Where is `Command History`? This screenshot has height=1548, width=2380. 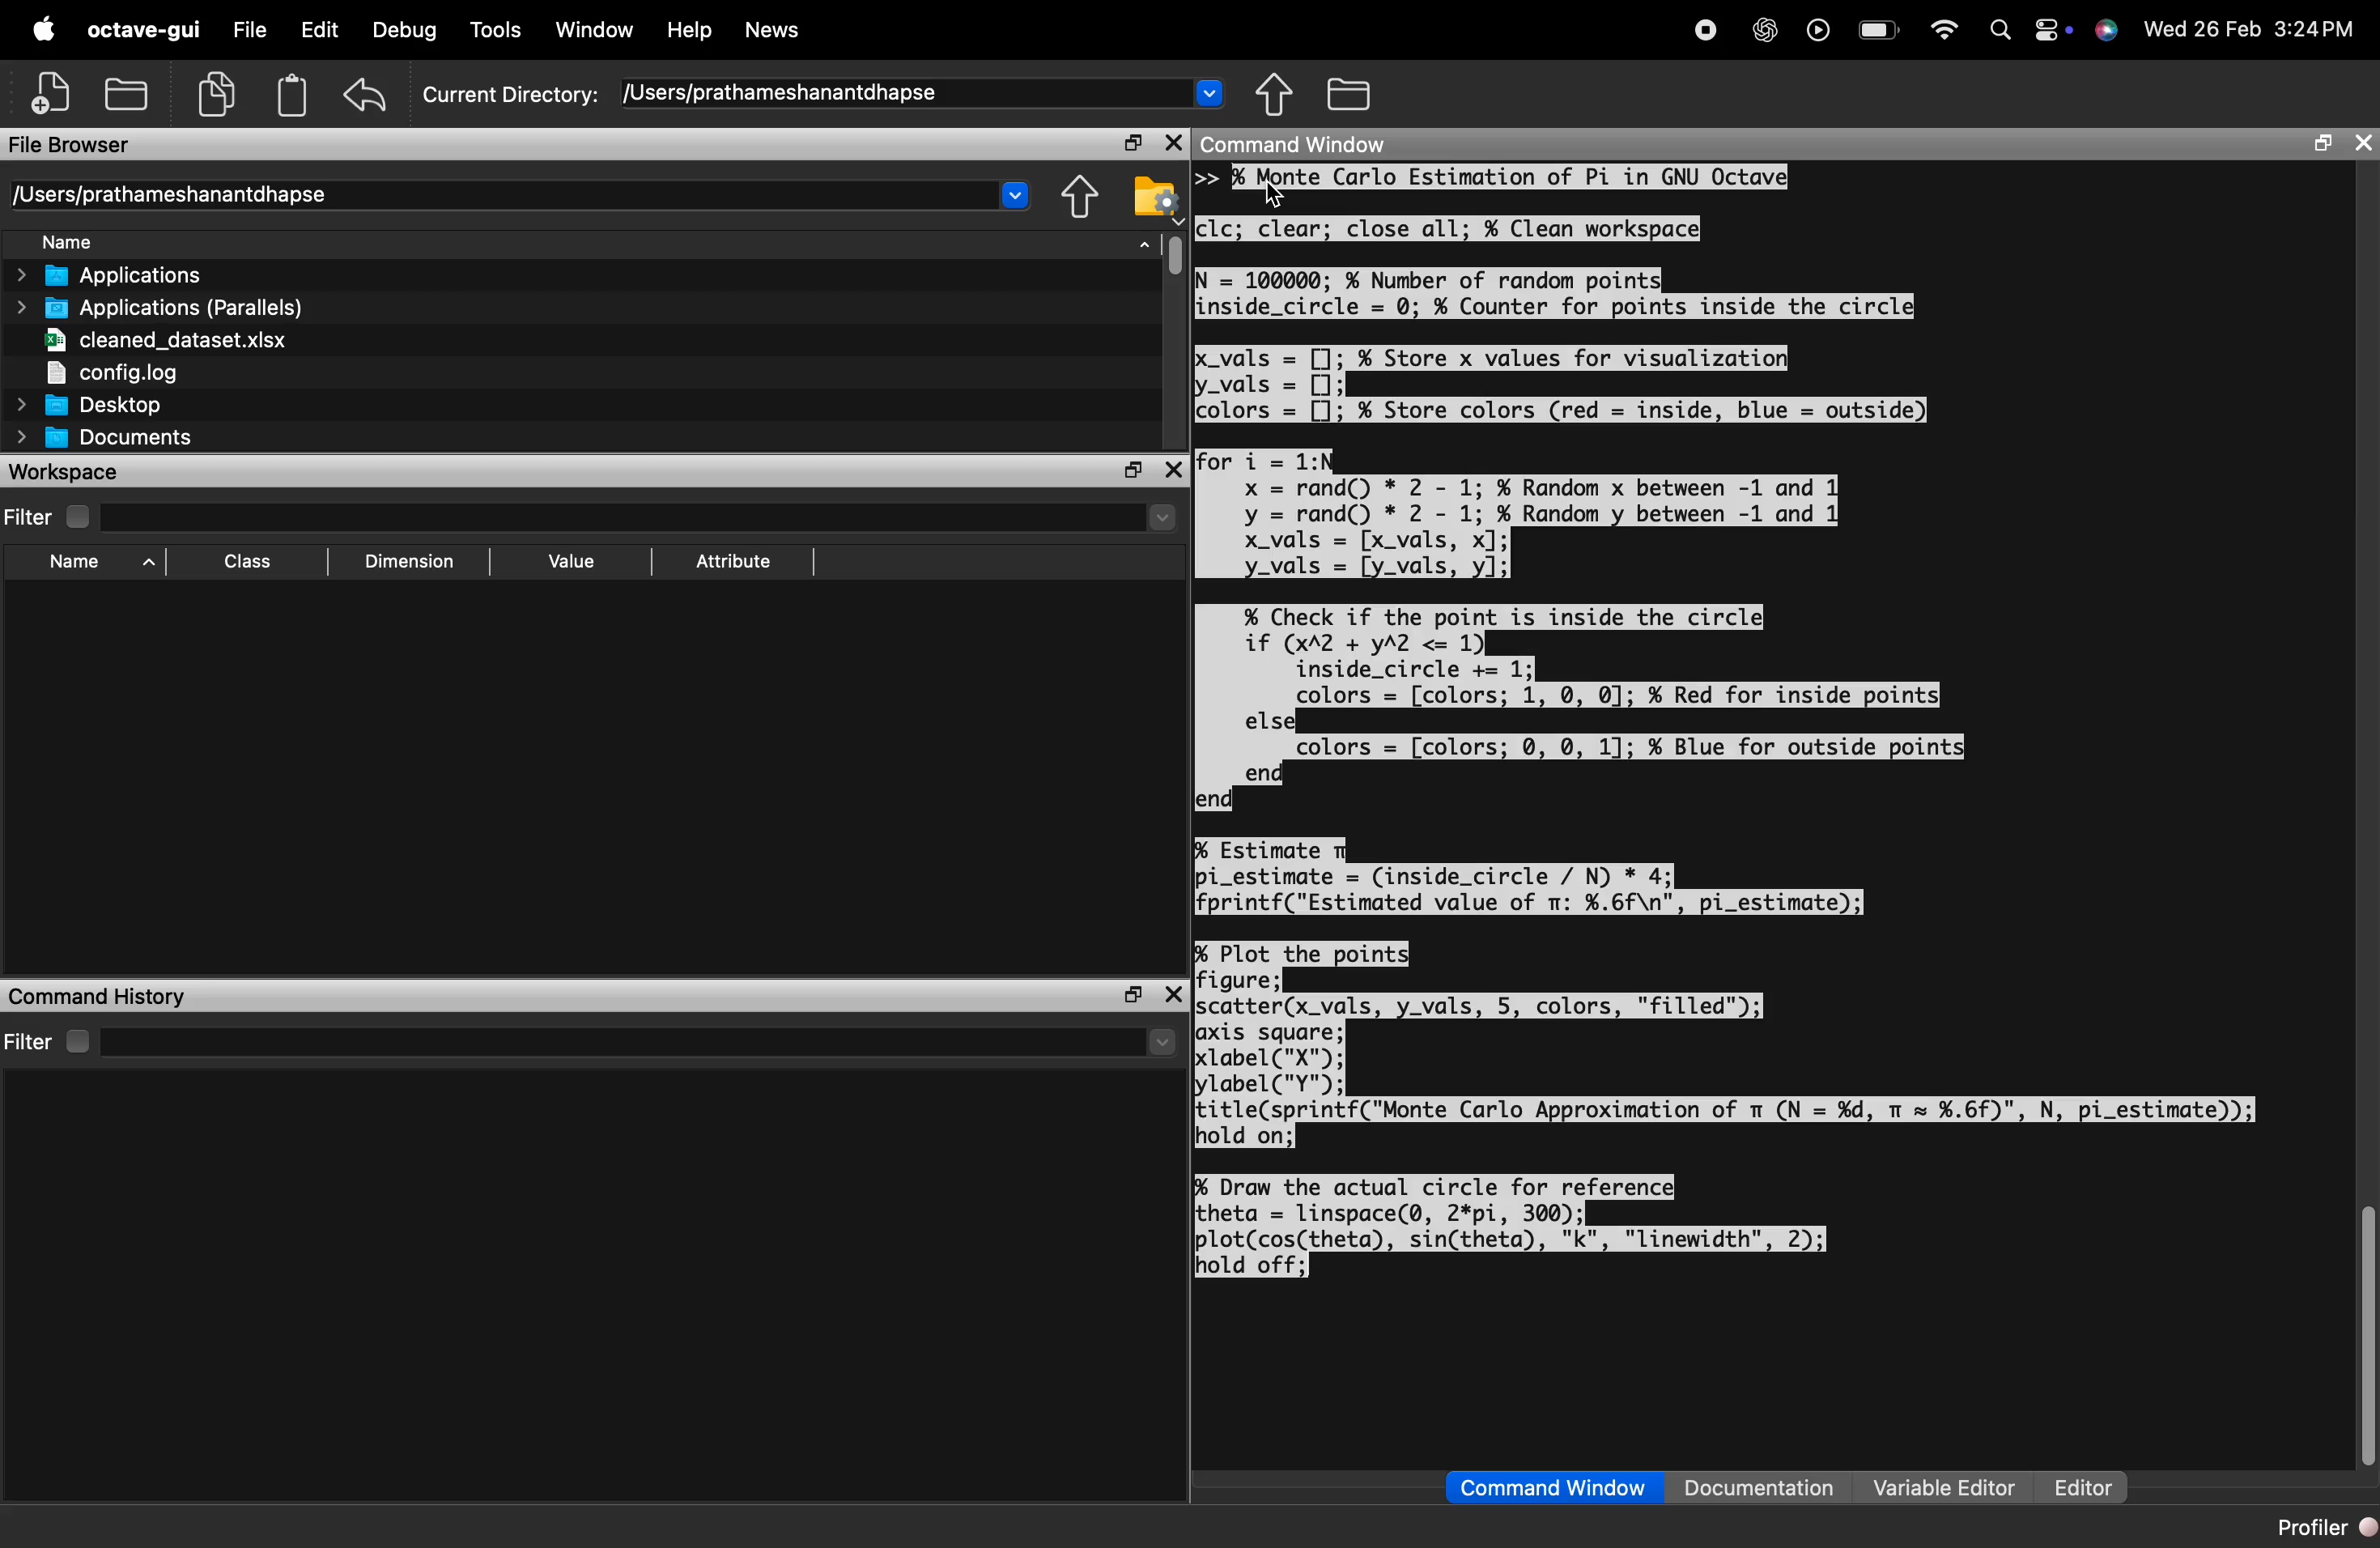 Command History is located at coordinates (97, 996).